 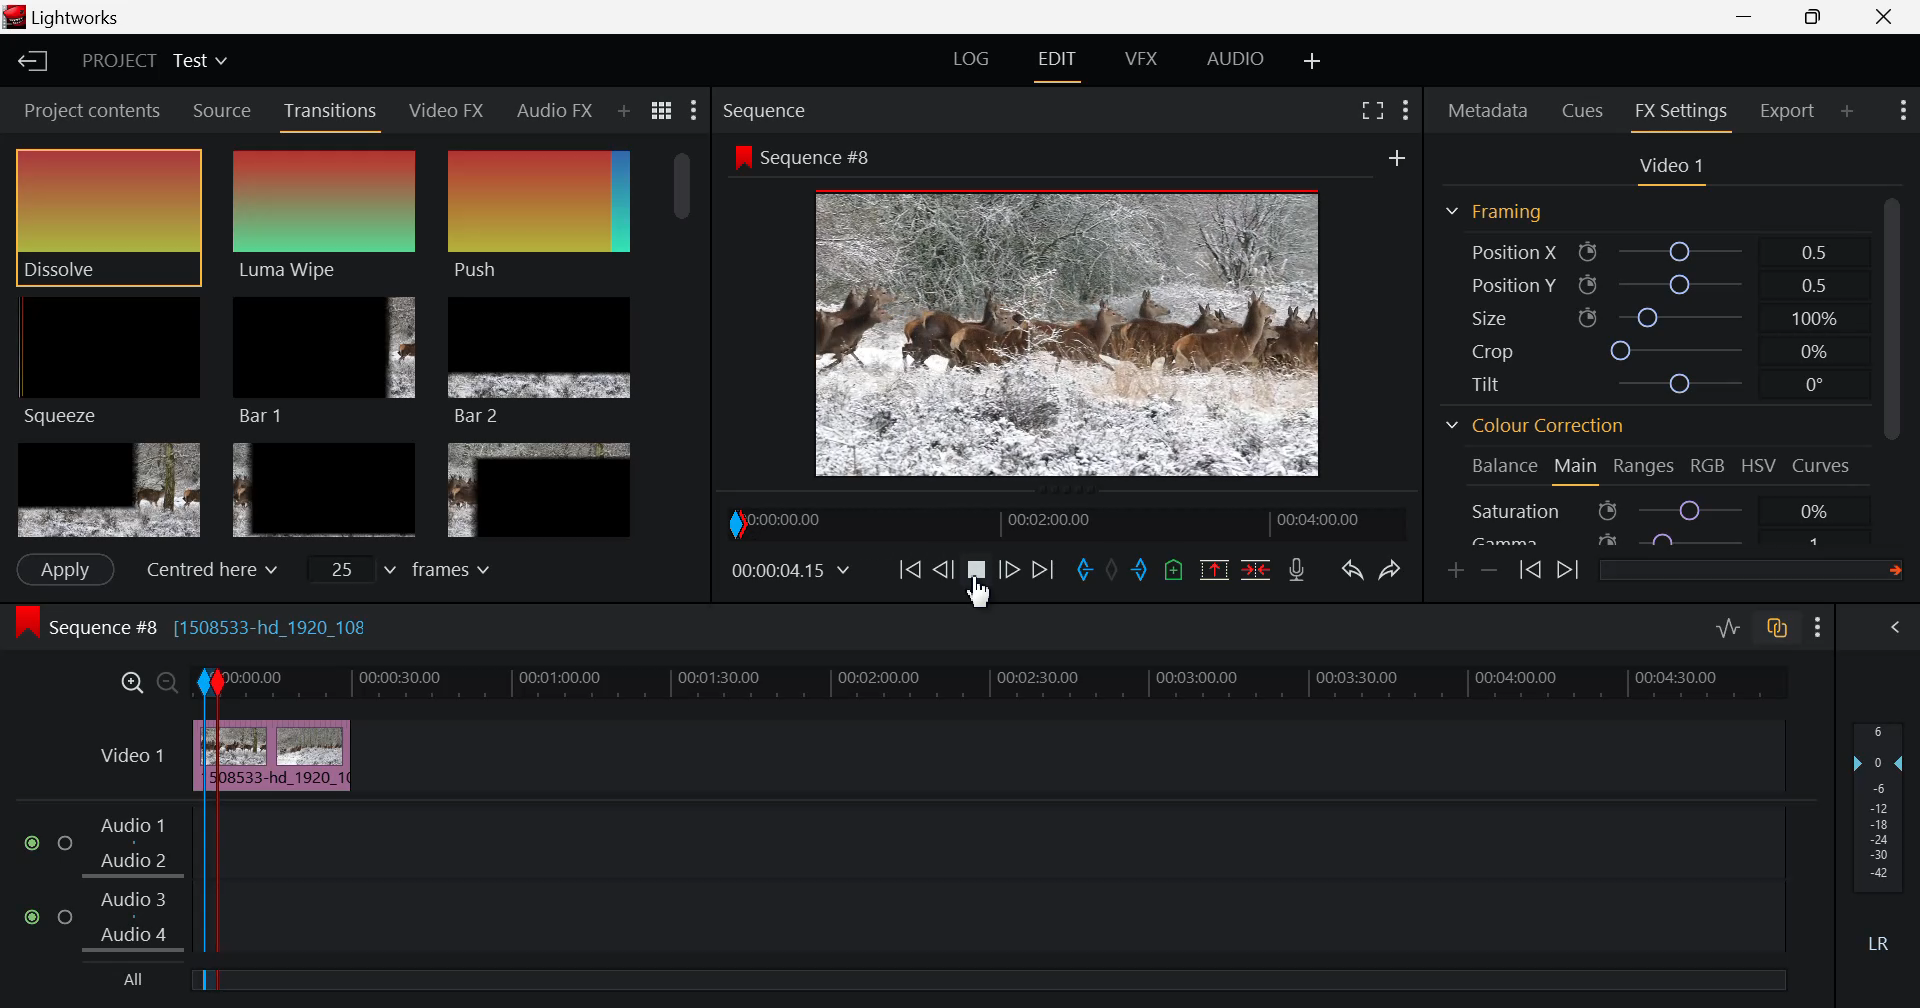 I want to click on Go Forward, so click(x=1010, y=571).